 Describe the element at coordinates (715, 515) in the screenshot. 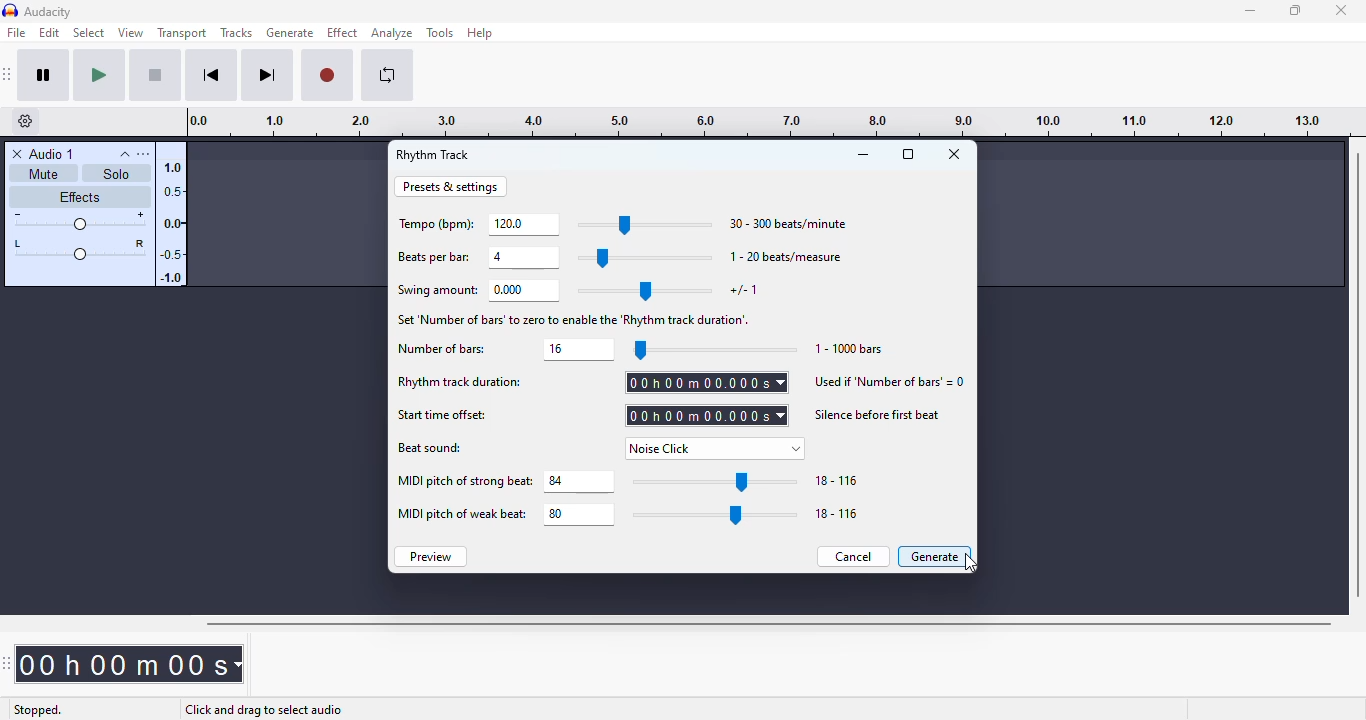

I see `slider` at that location.